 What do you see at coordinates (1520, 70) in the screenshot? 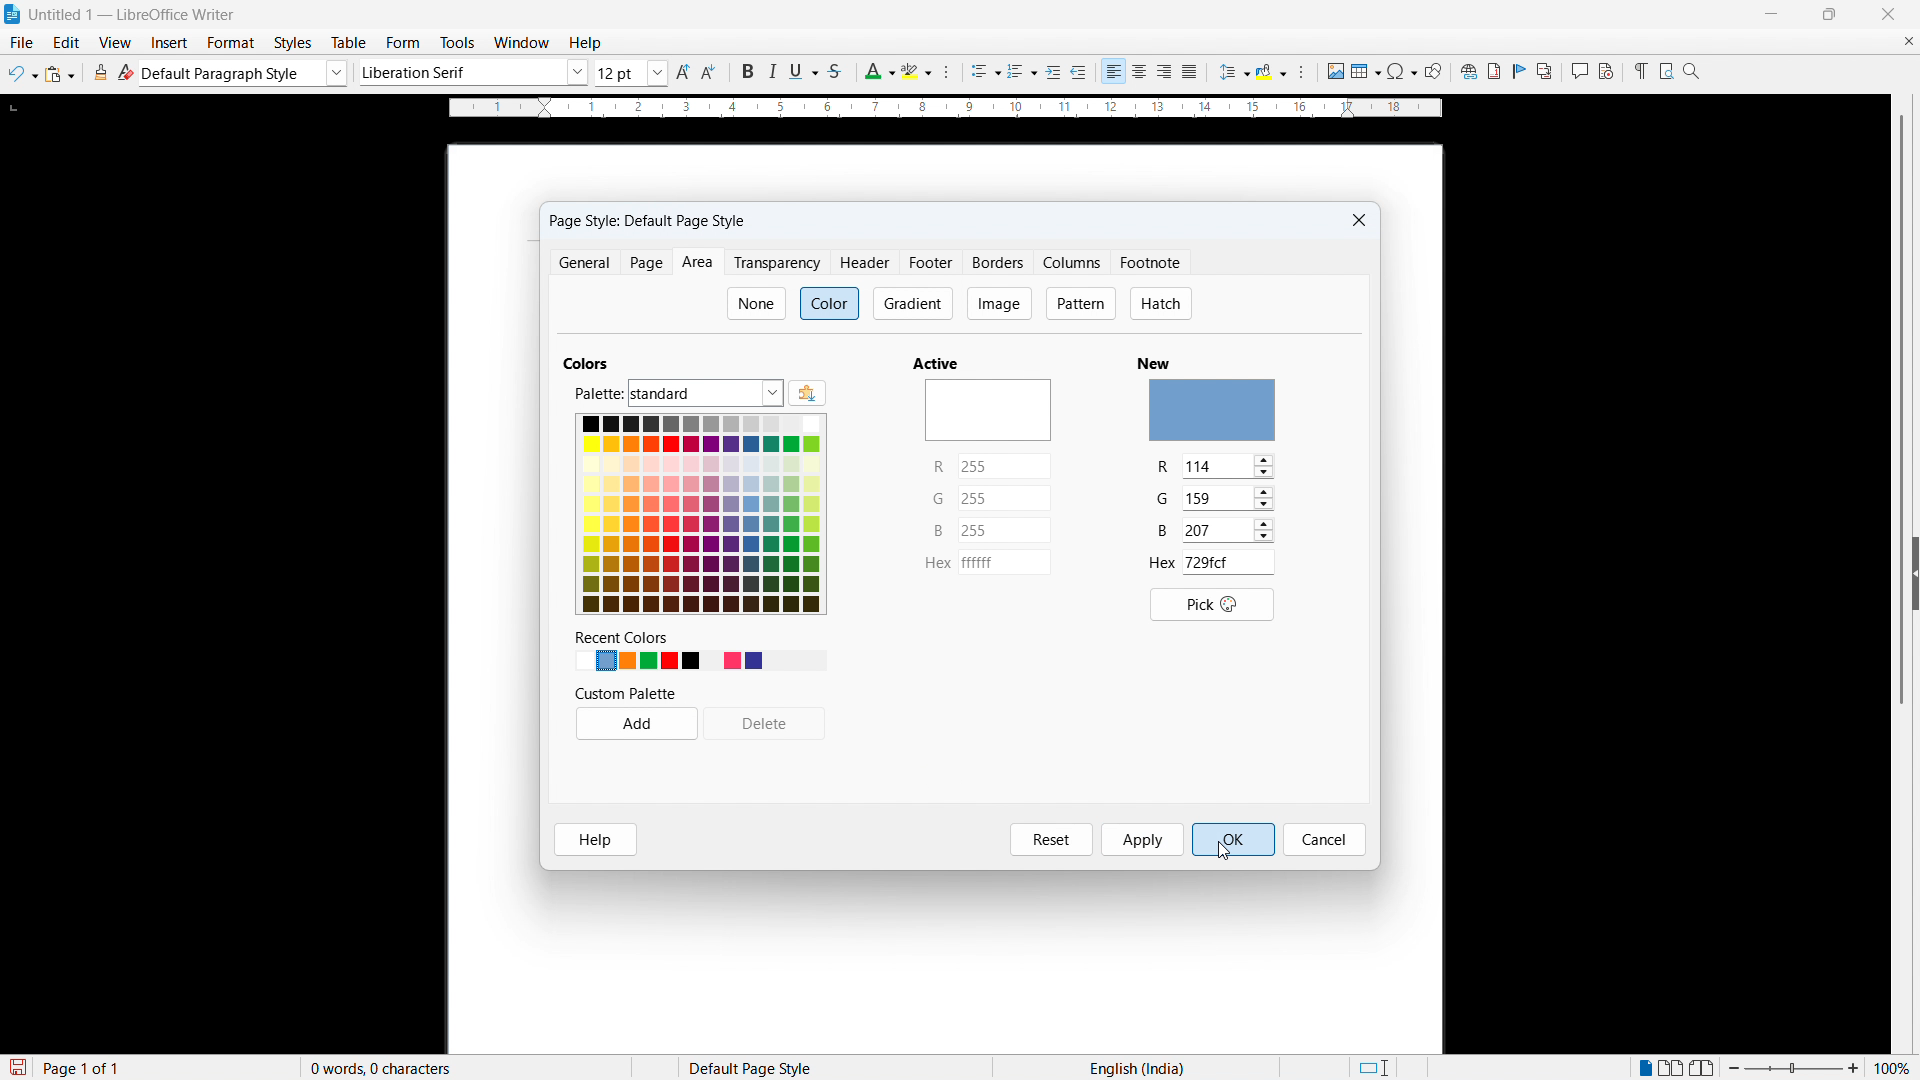
I see `Insert bookmark ` at bounding box center [1520, 70].